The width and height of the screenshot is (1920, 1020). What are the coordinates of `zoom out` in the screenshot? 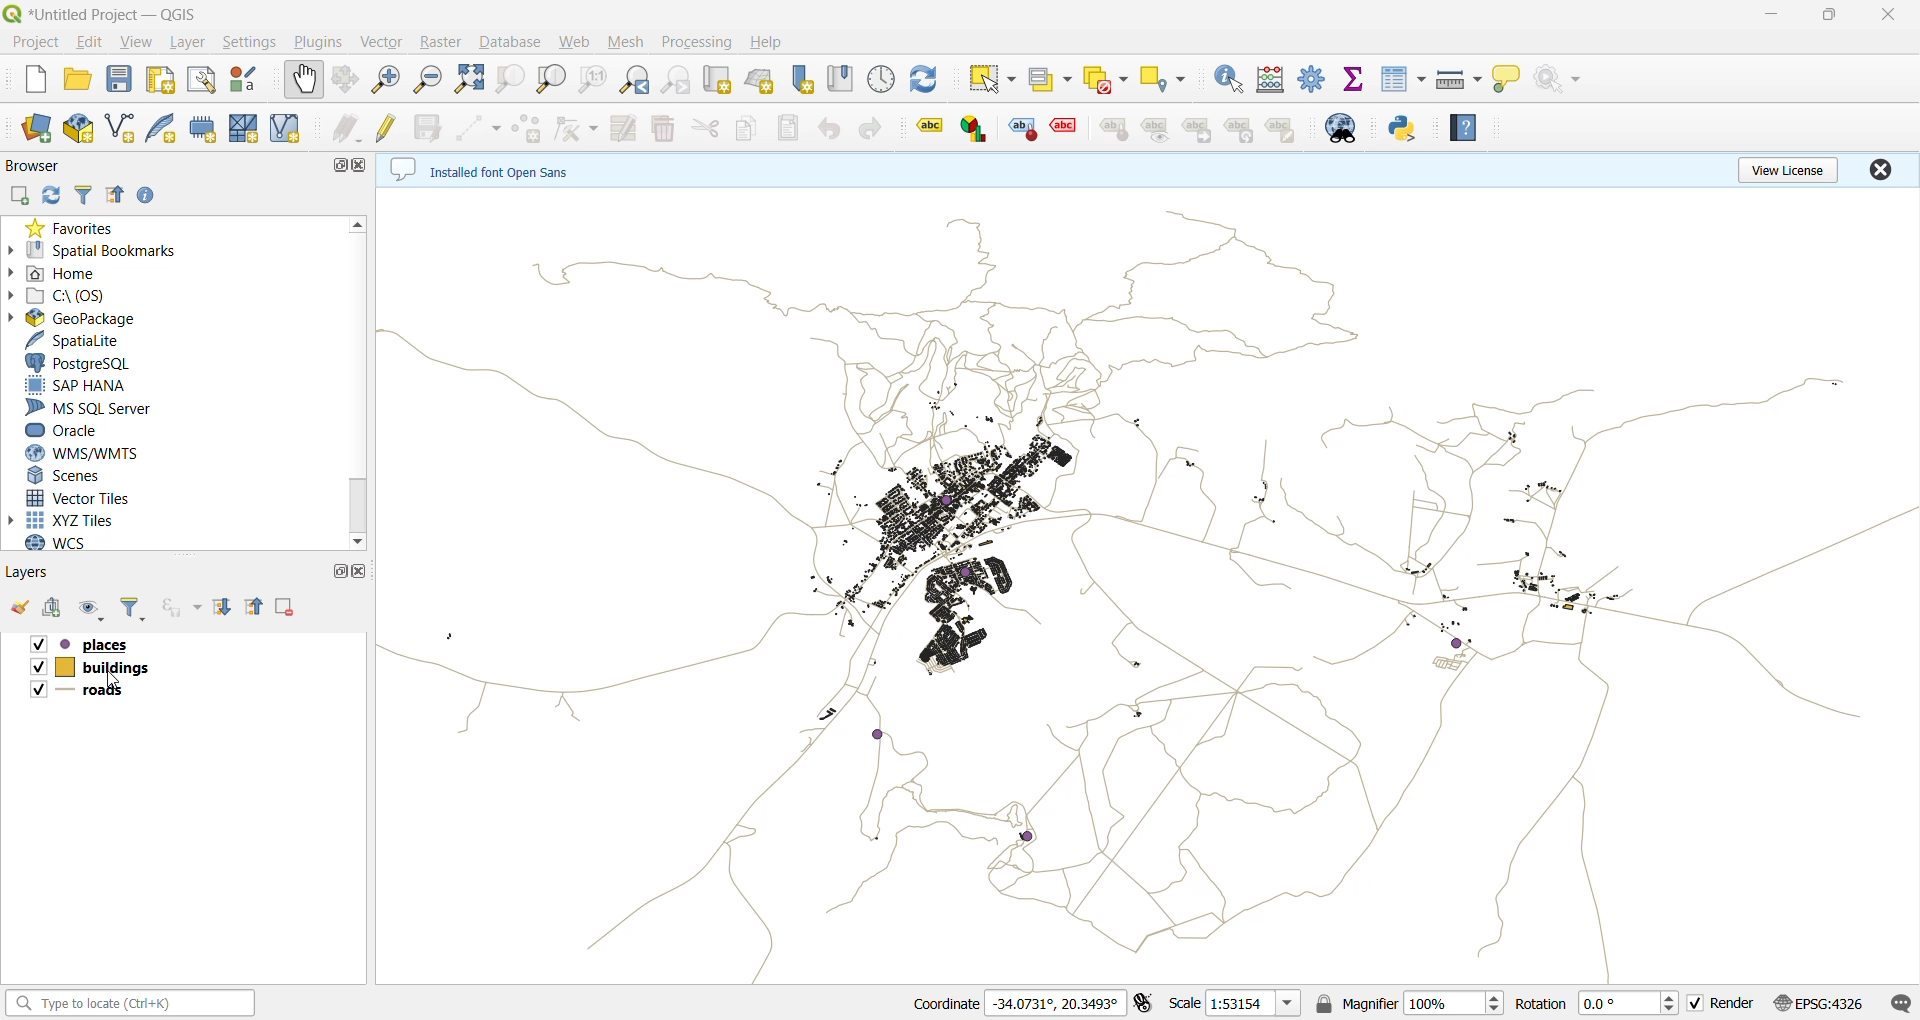 It's located at (425, 80).